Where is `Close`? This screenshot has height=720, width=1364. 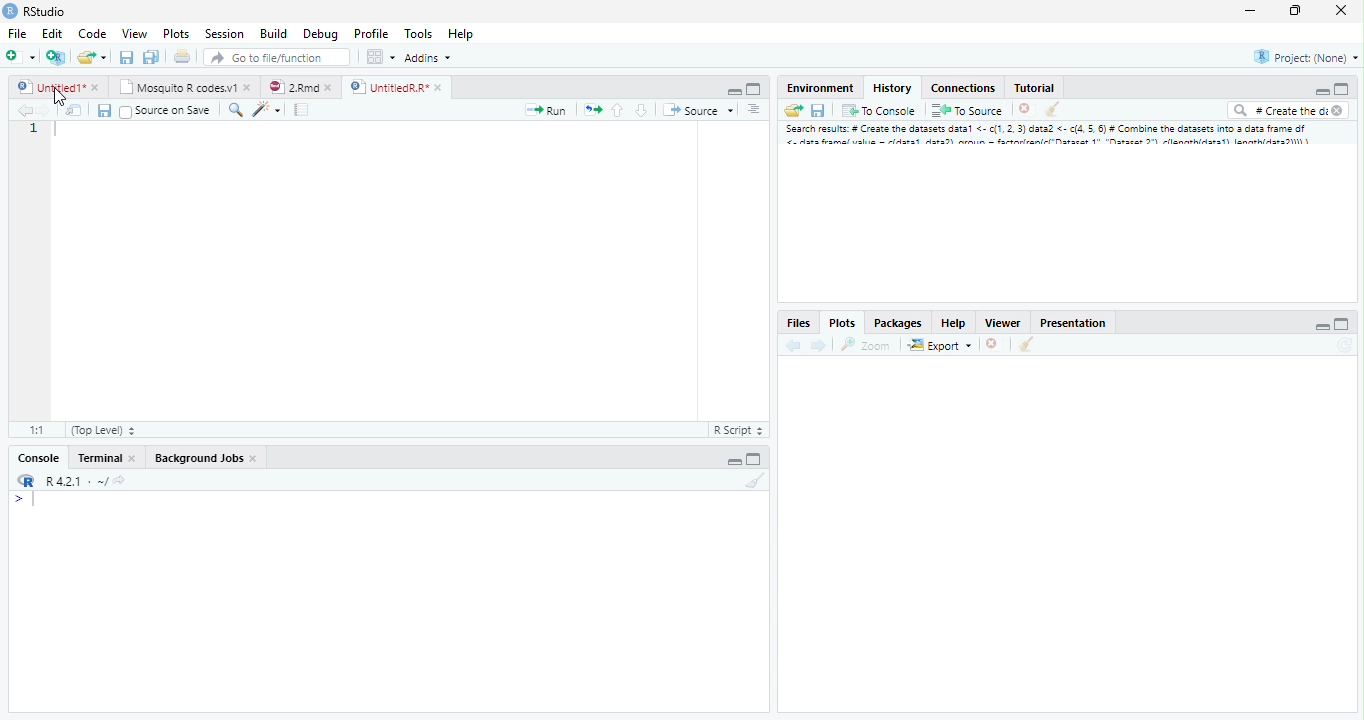 Close is located at coordinates (1339, 10).